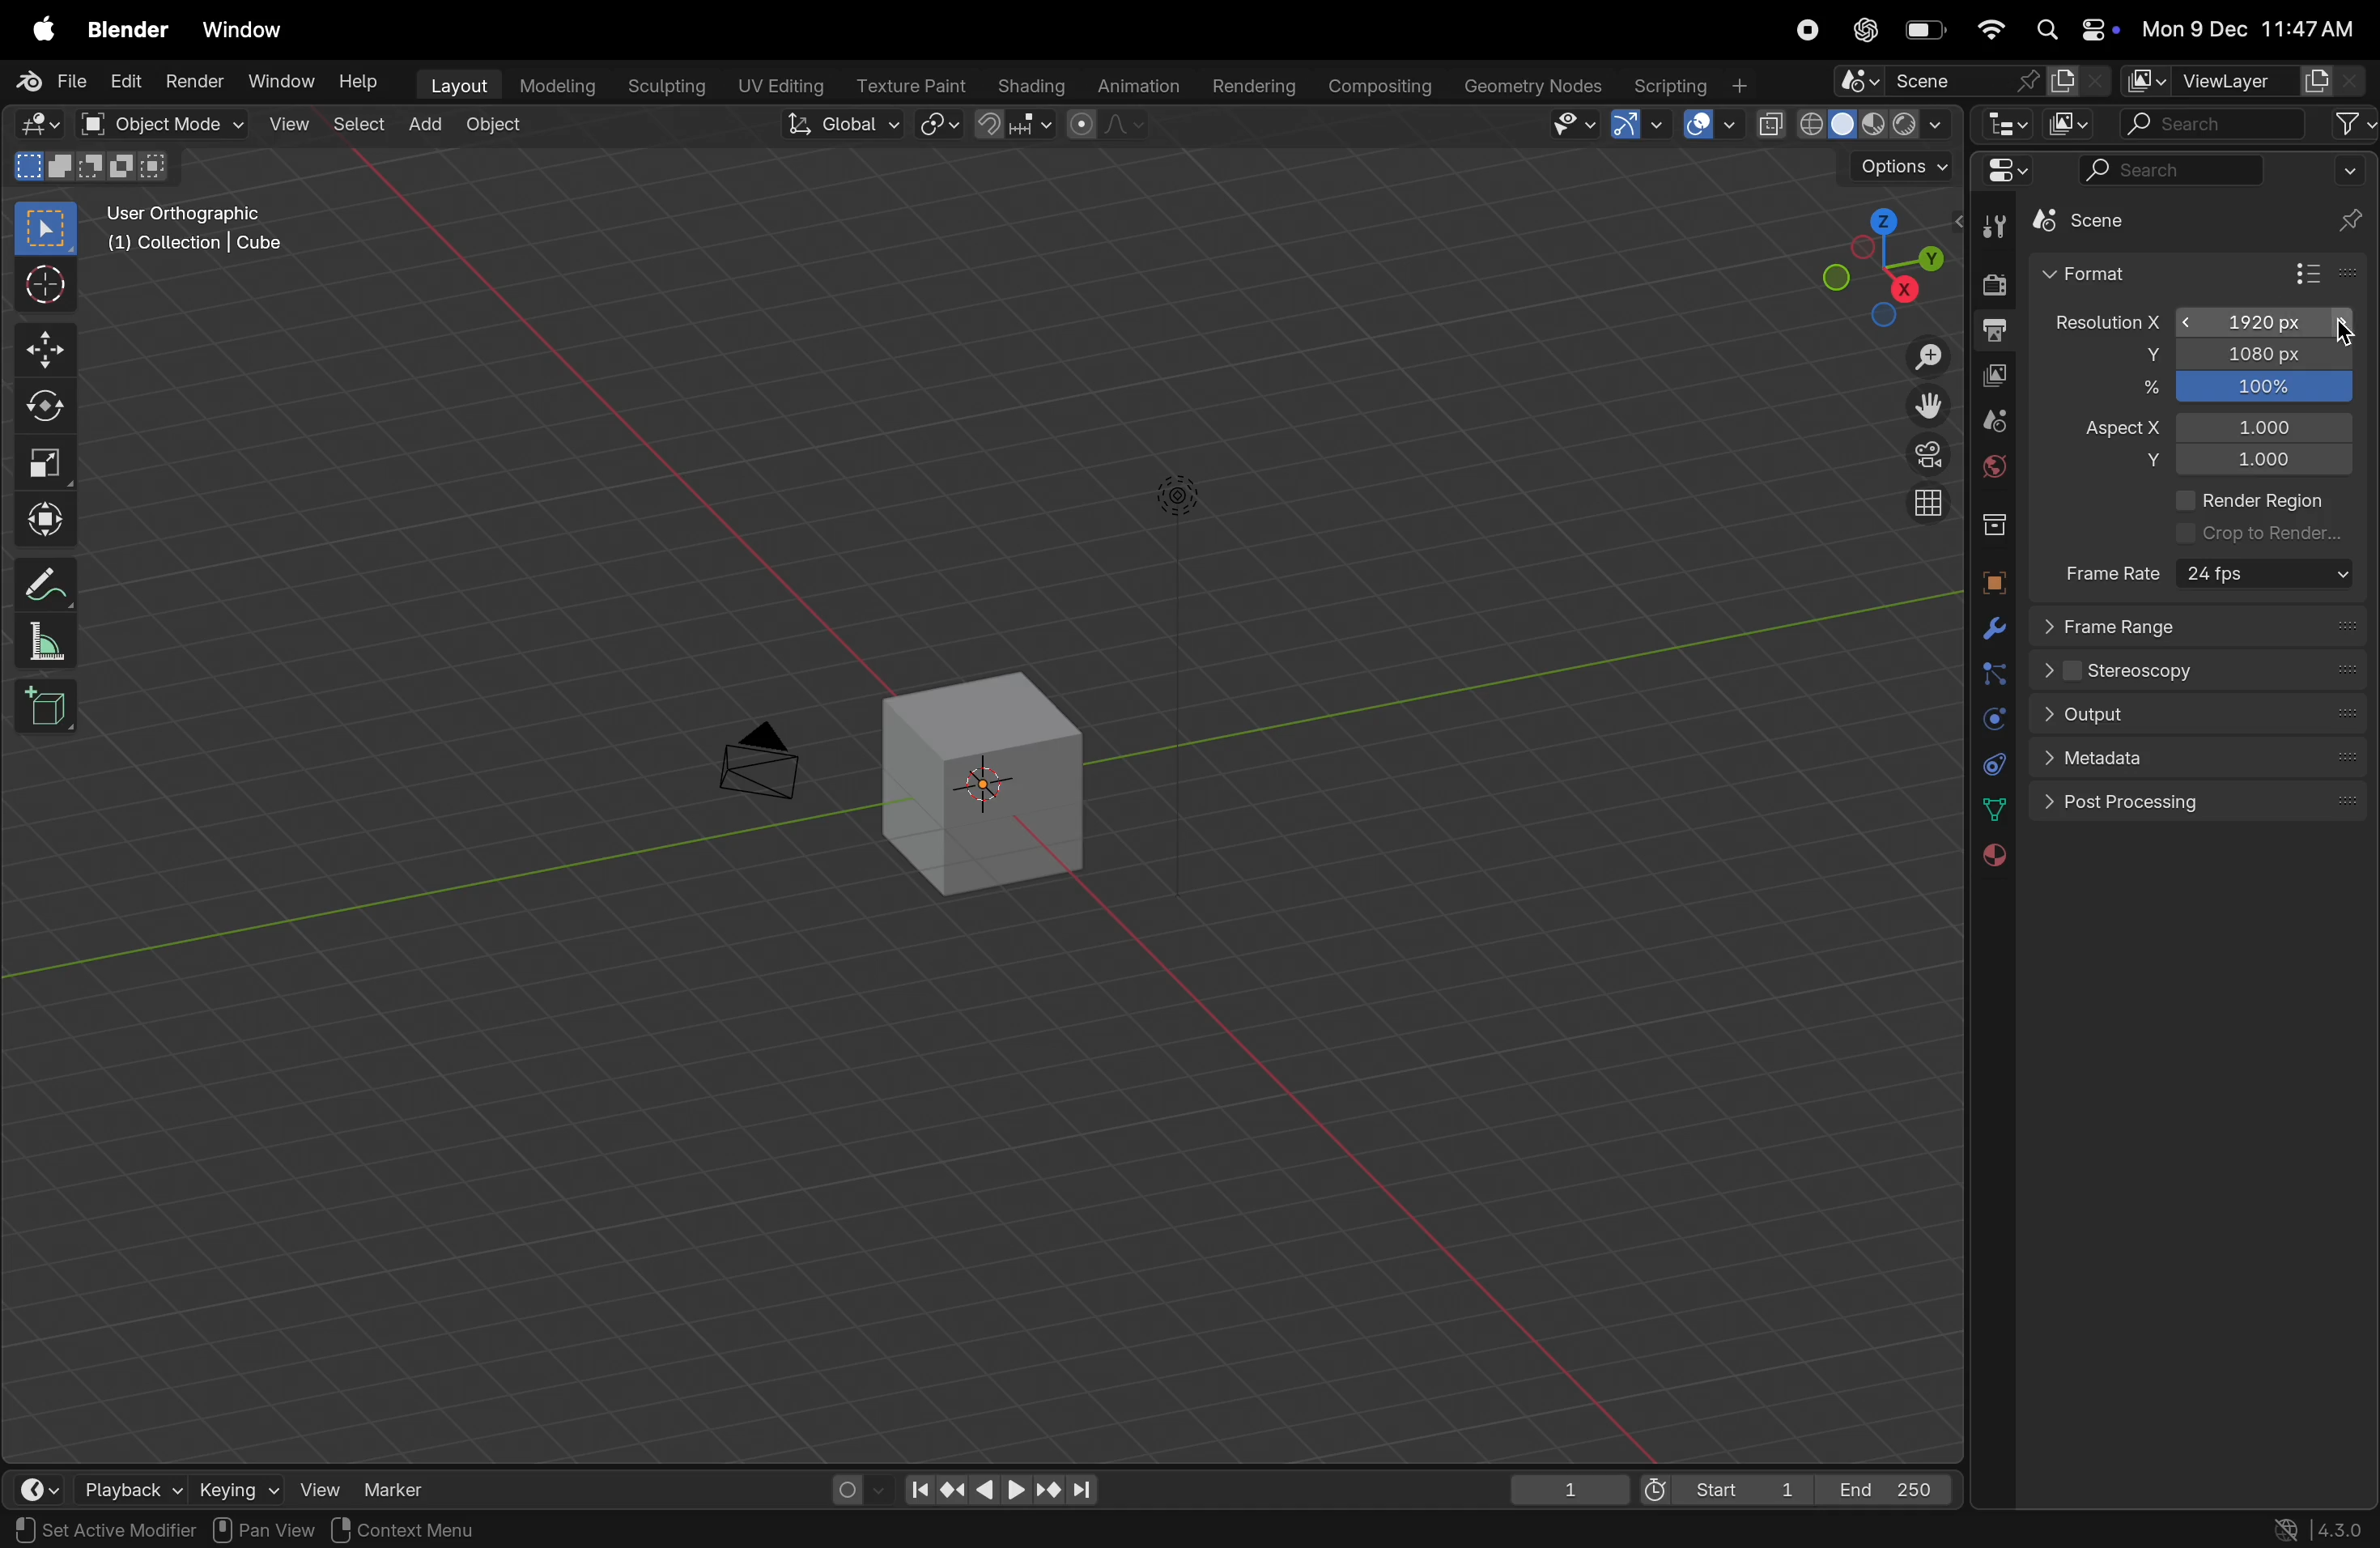 The height and width of the screenshot is (1548, 2380). What do you see at coordinates (490, 129) in the screenshot?
I see `object` at bounding box center [490, 129].